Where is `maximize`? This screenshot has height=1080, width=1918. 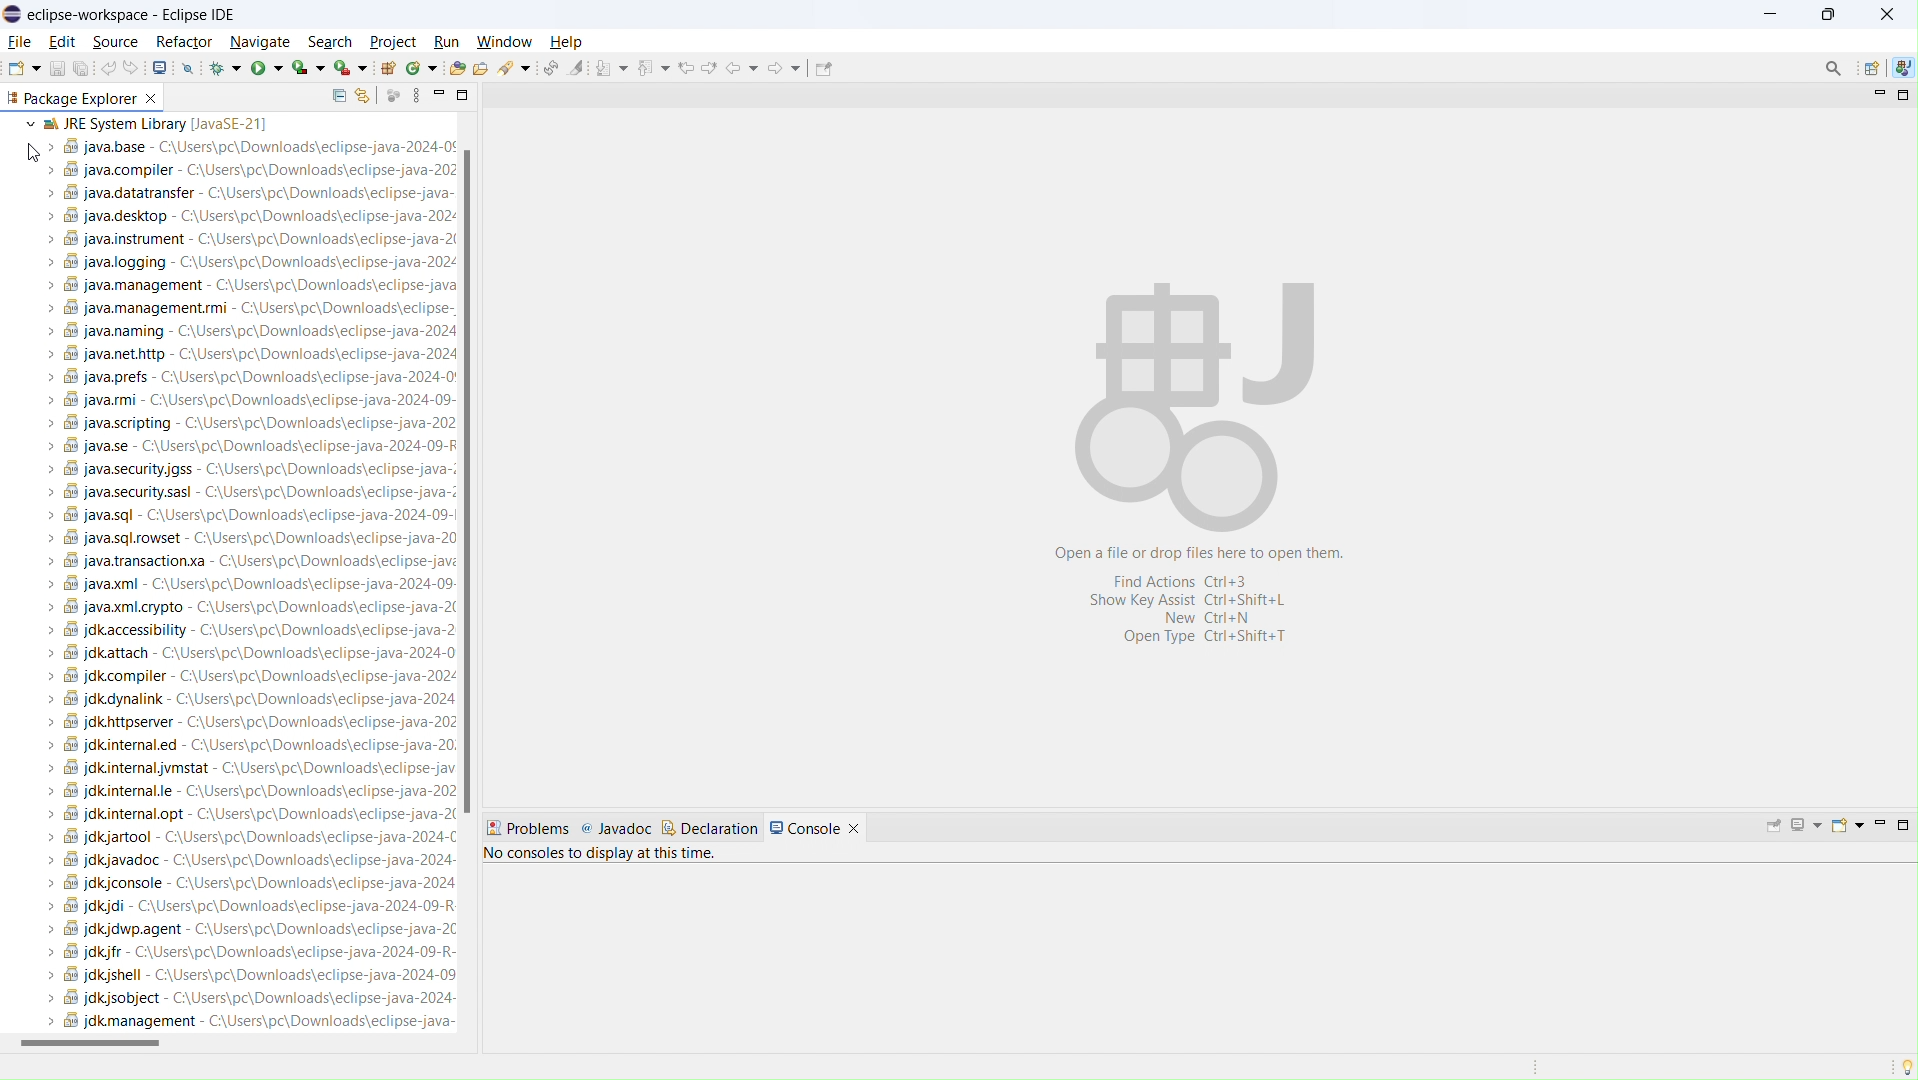
maximize is located at coordinates (1903, 93).